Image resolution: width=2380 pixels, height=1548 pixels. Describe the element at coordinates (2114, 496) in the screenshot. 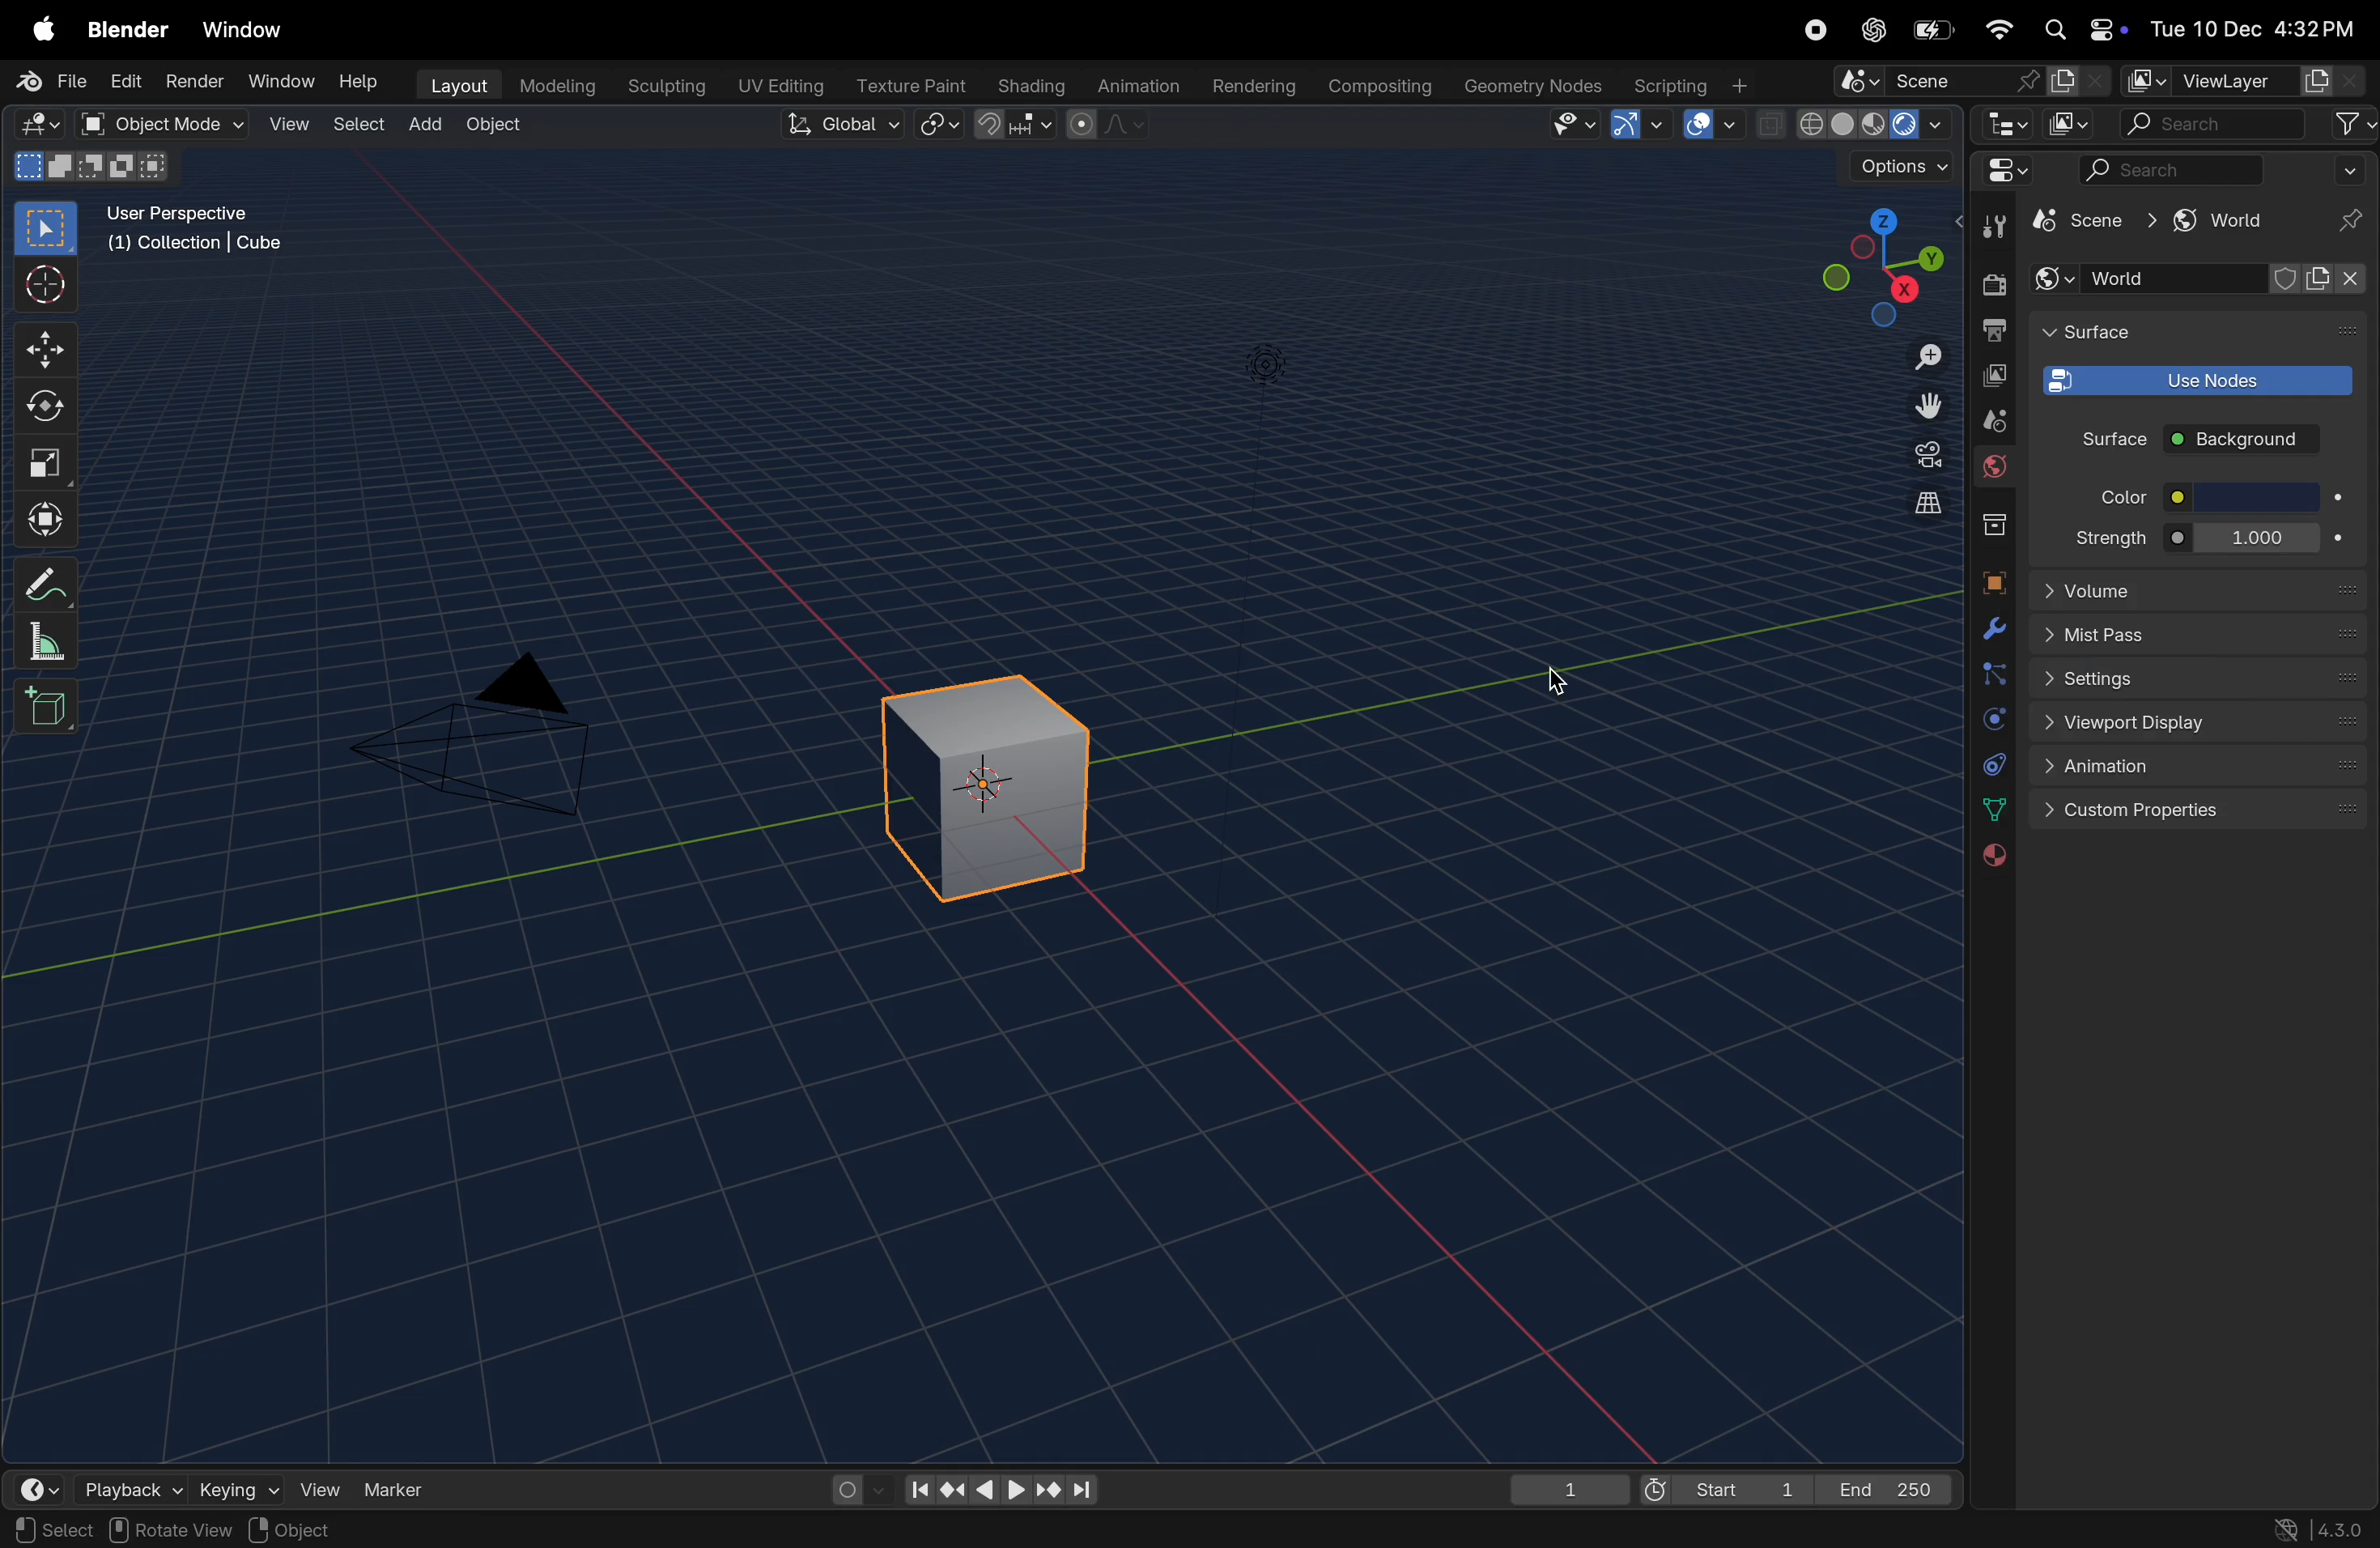

I see `color` at that location.